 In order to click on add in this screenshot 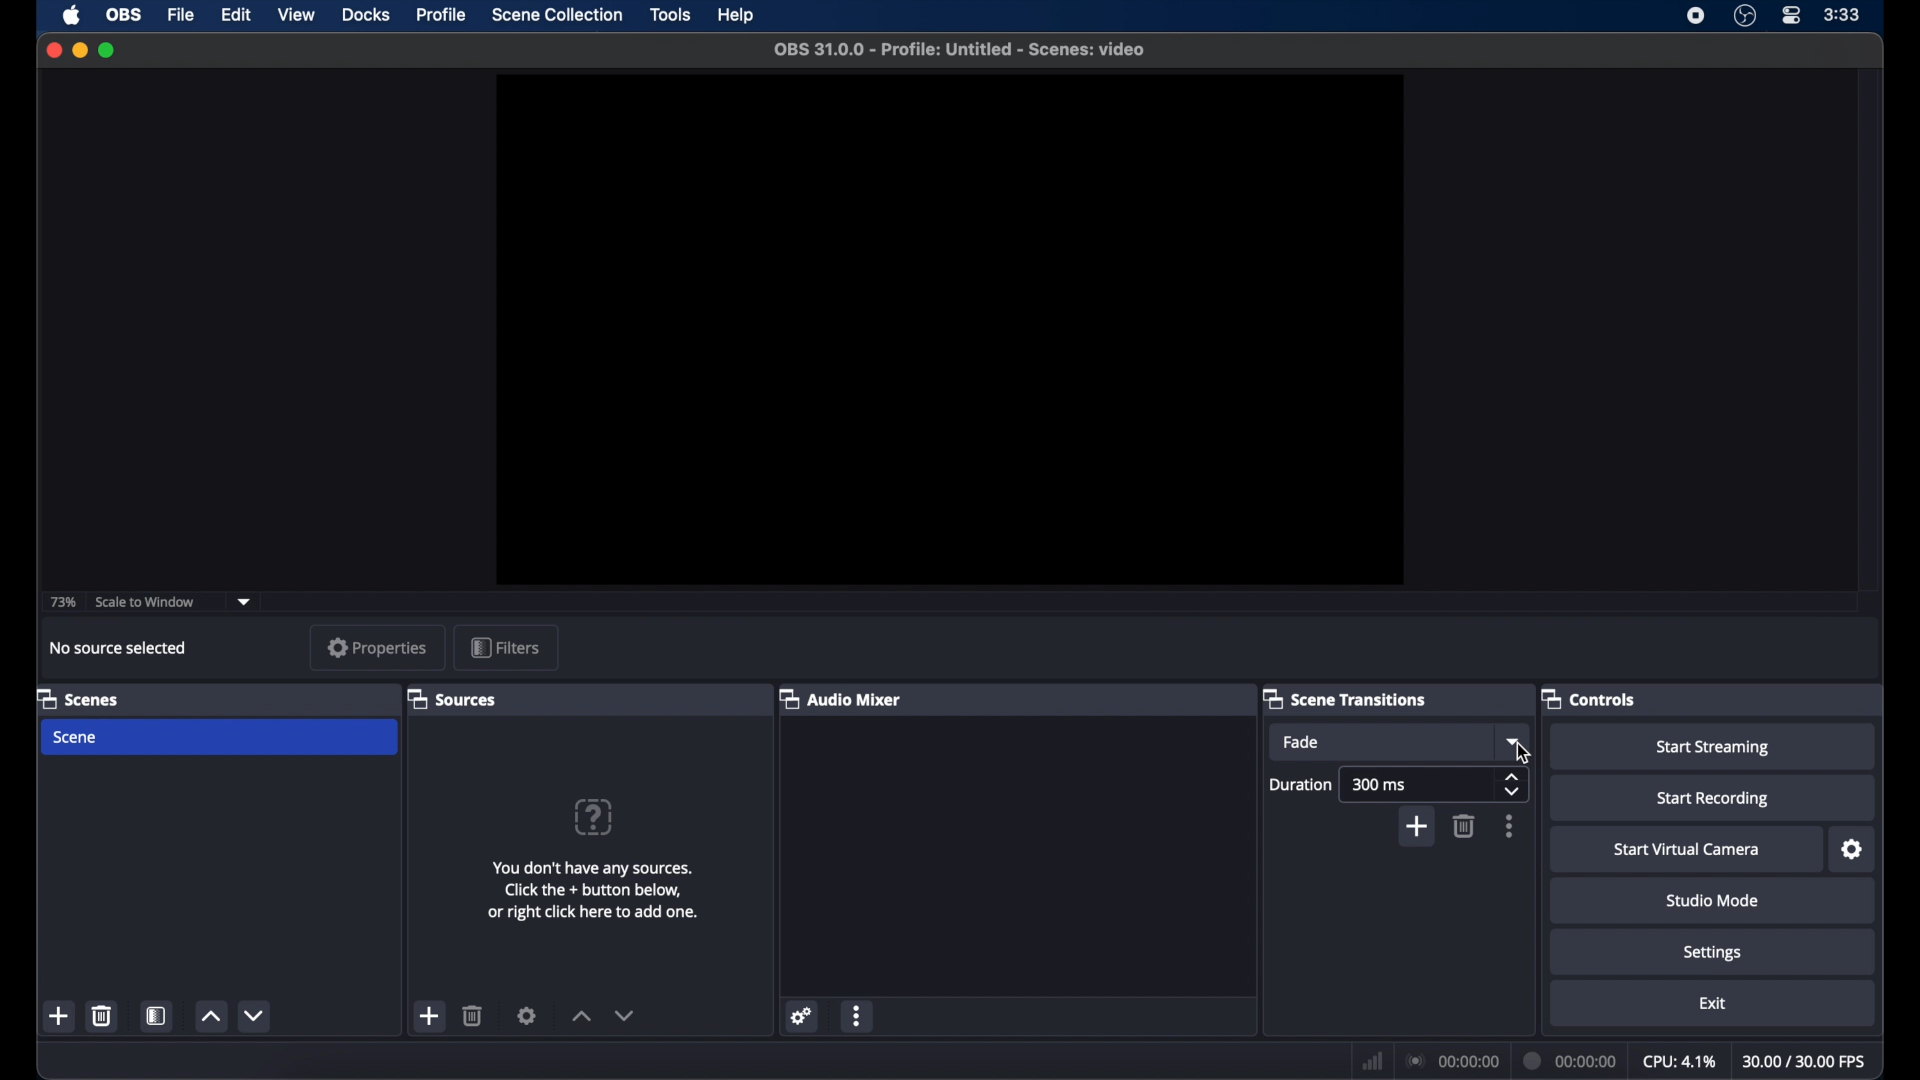, I will do `click(431, 1016)`.